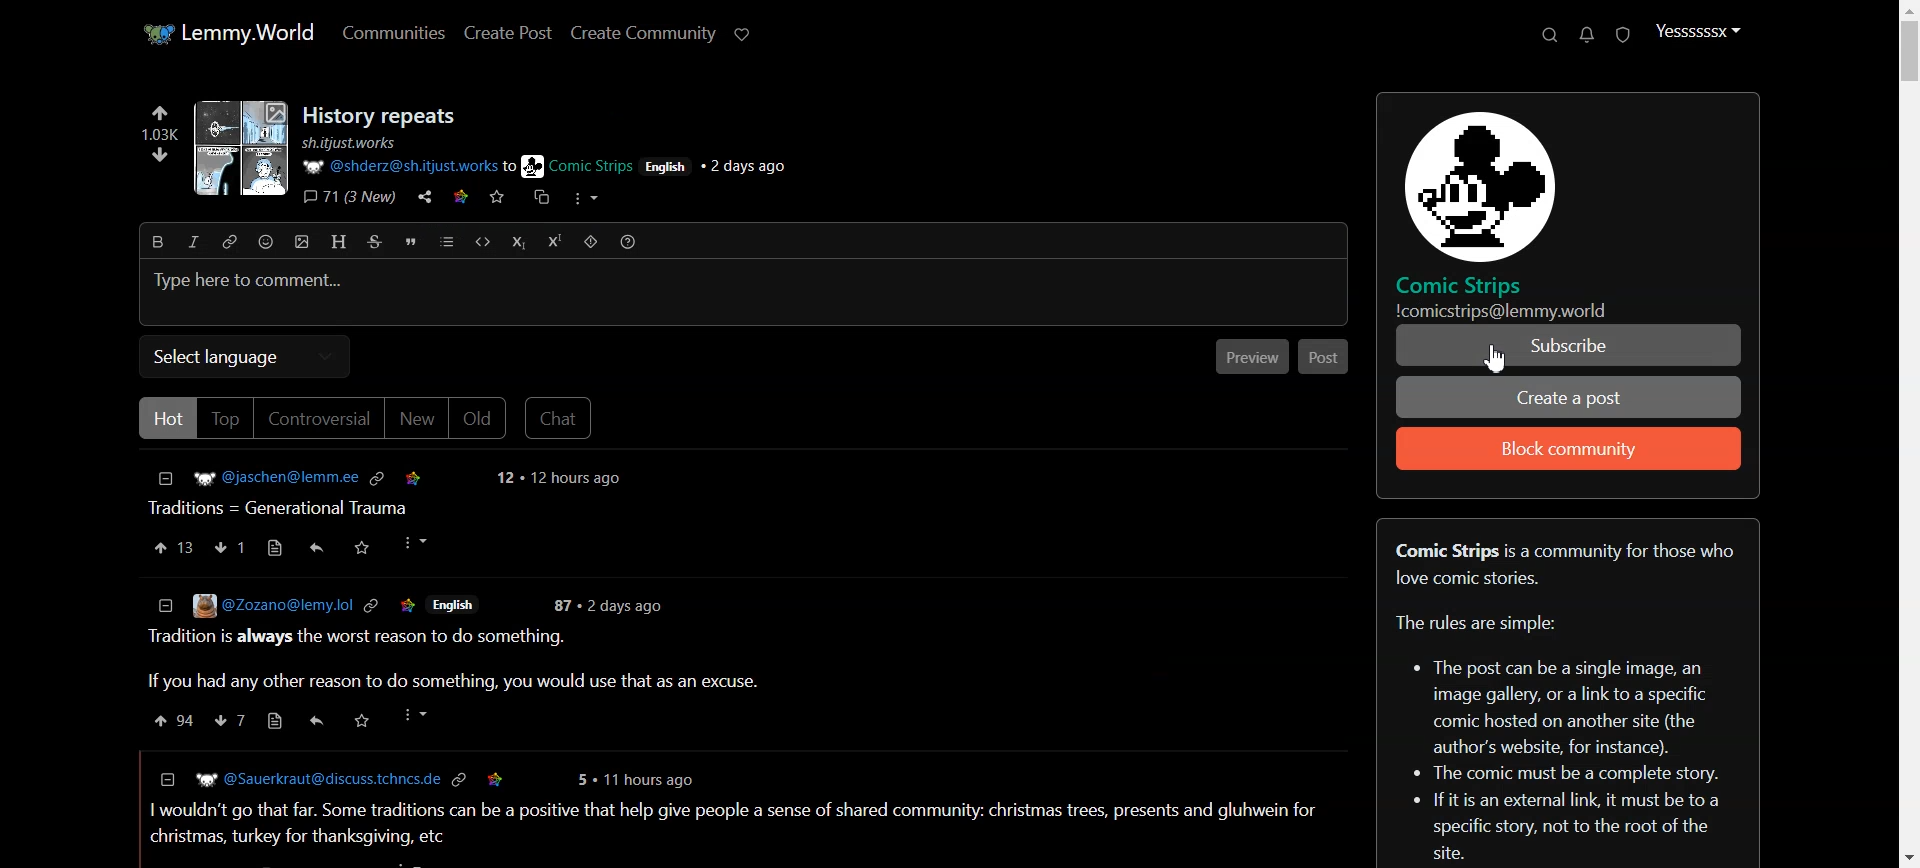  What do you see at coordinates (156, 147) in the screenshot?
I see `Up vote` at bounding box center [156, 147].